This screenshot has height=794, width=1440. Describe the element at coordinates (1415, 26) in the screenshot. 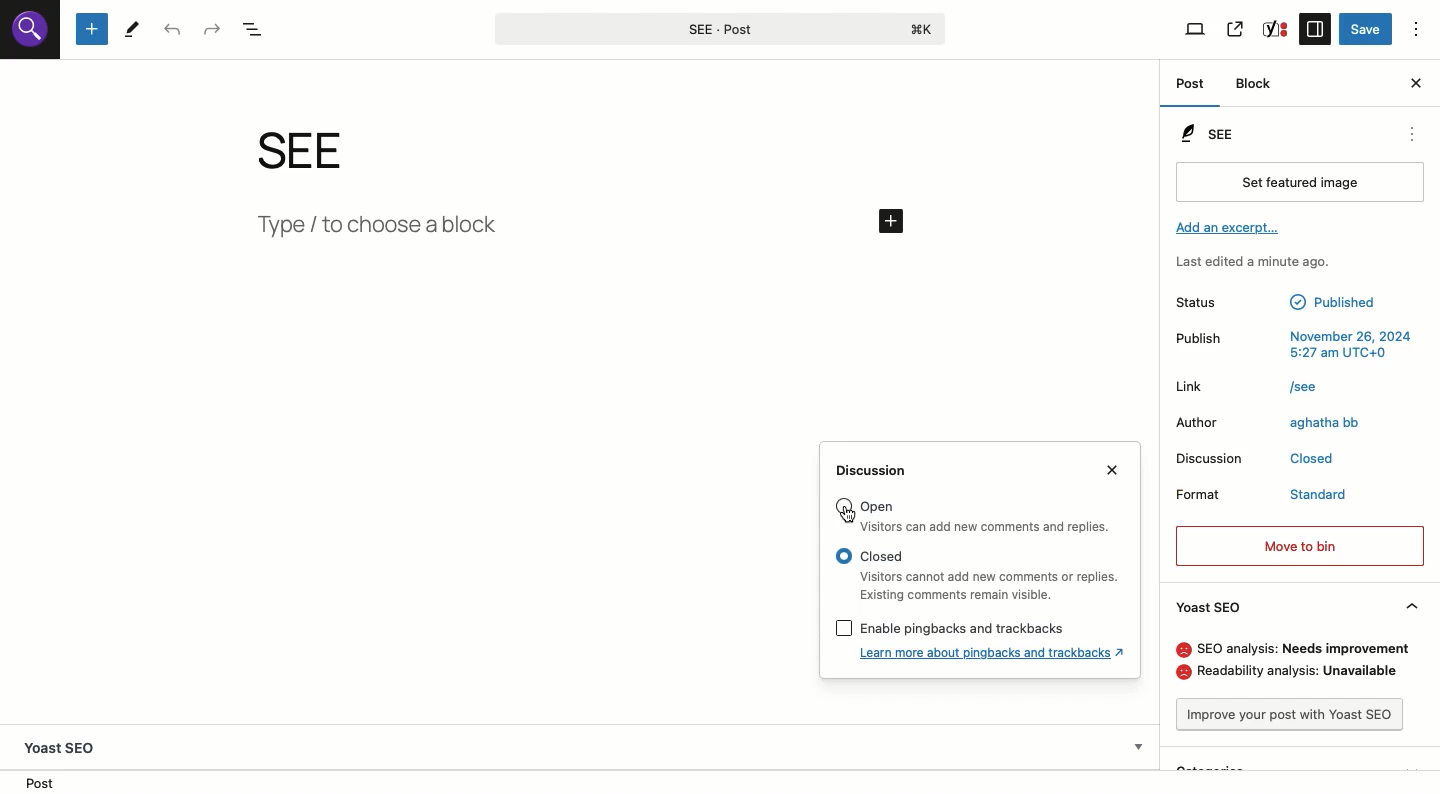

I see `Options` at that location.